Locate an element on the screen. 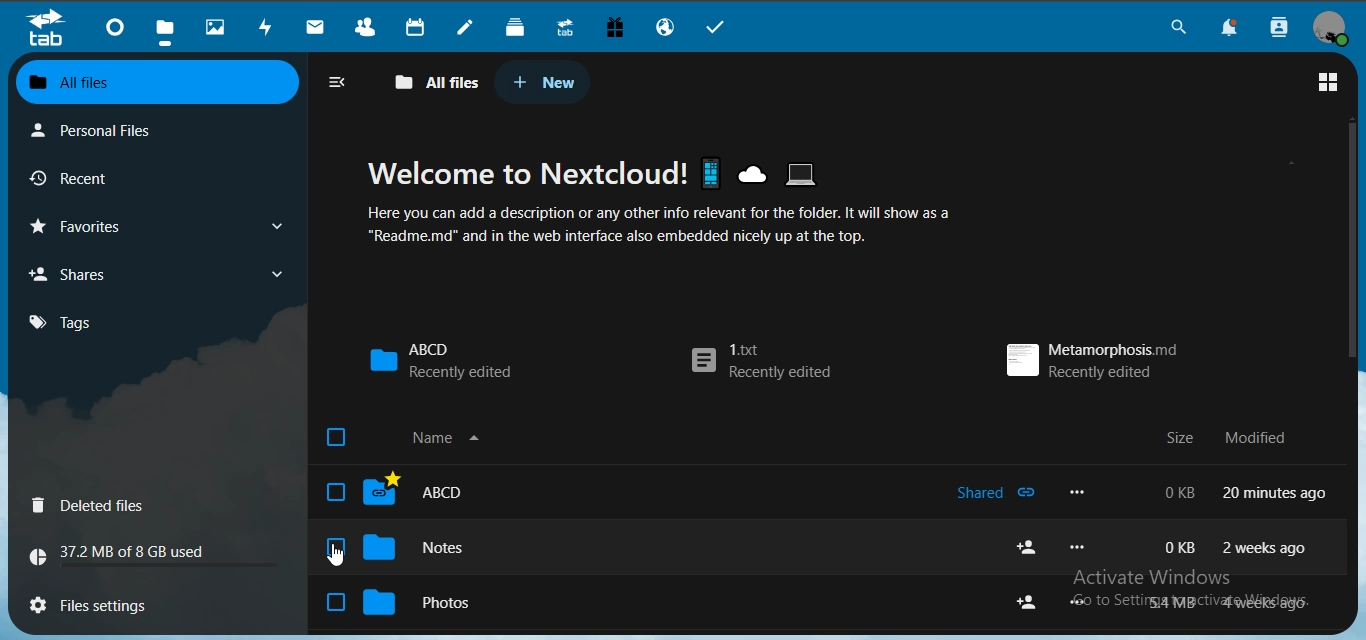 The width and height of the screenshot is (1366, 640). personal files is located at coordinates (130, 128).